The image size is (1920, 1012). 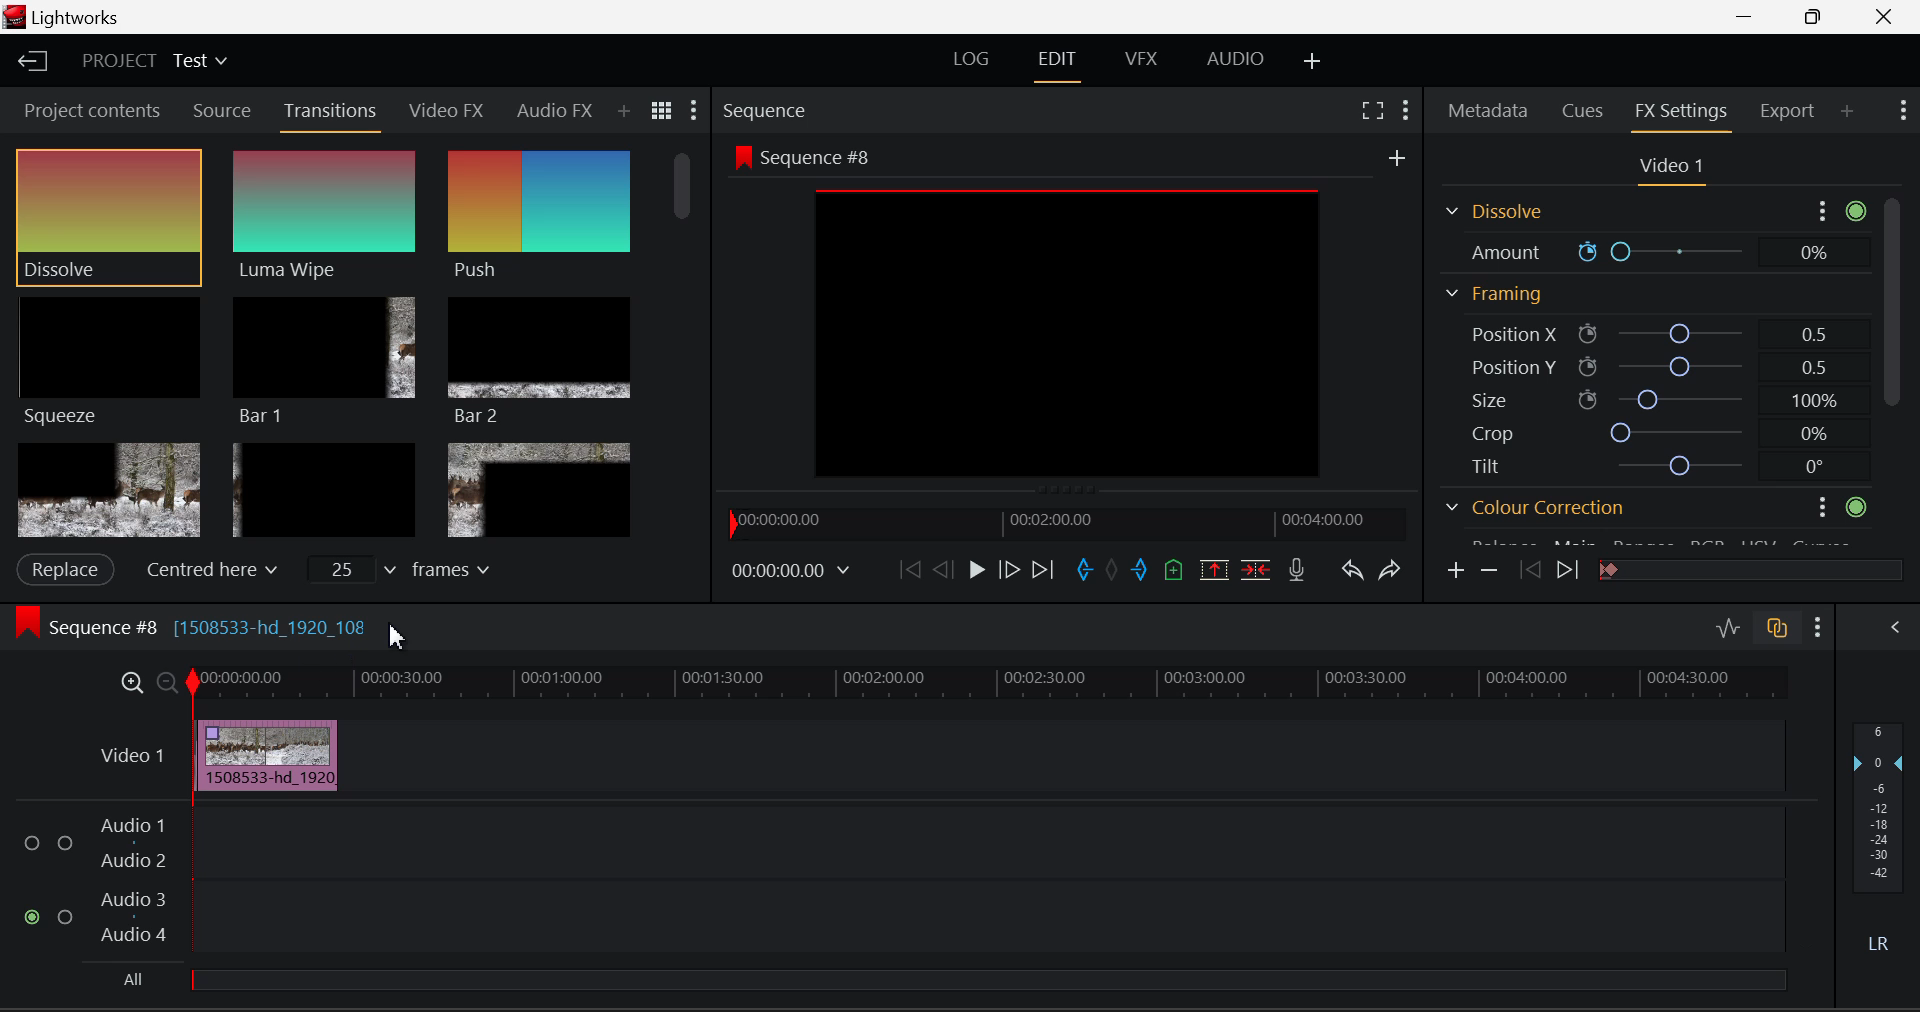 What do you see at coordinates (167, 684) in the screenshot?
I see `Timeline Zoom Out` at bounding box center [167, 684].